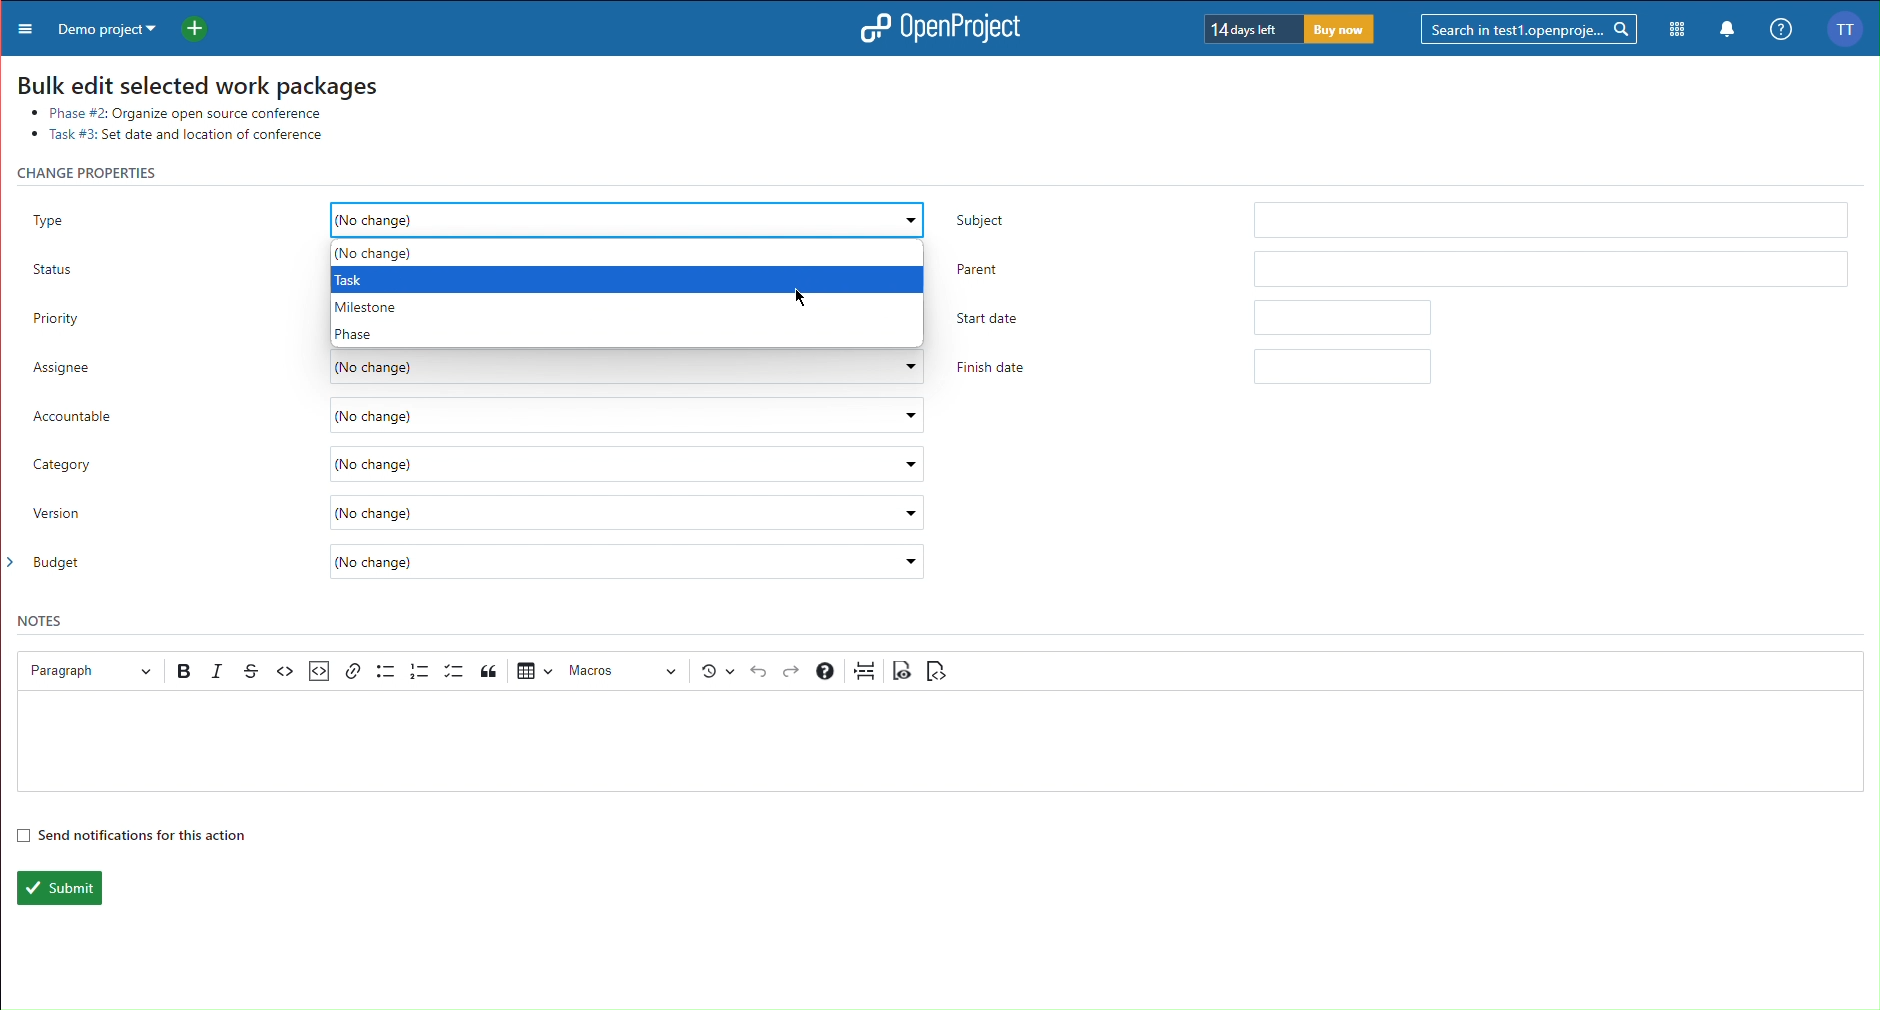 This screenshot has height=1010, width=1880. What do you see at coordinates (197, 84) in the screenshot?
I see `Bulk edit selected work packages` at bounding box center [197, 84].